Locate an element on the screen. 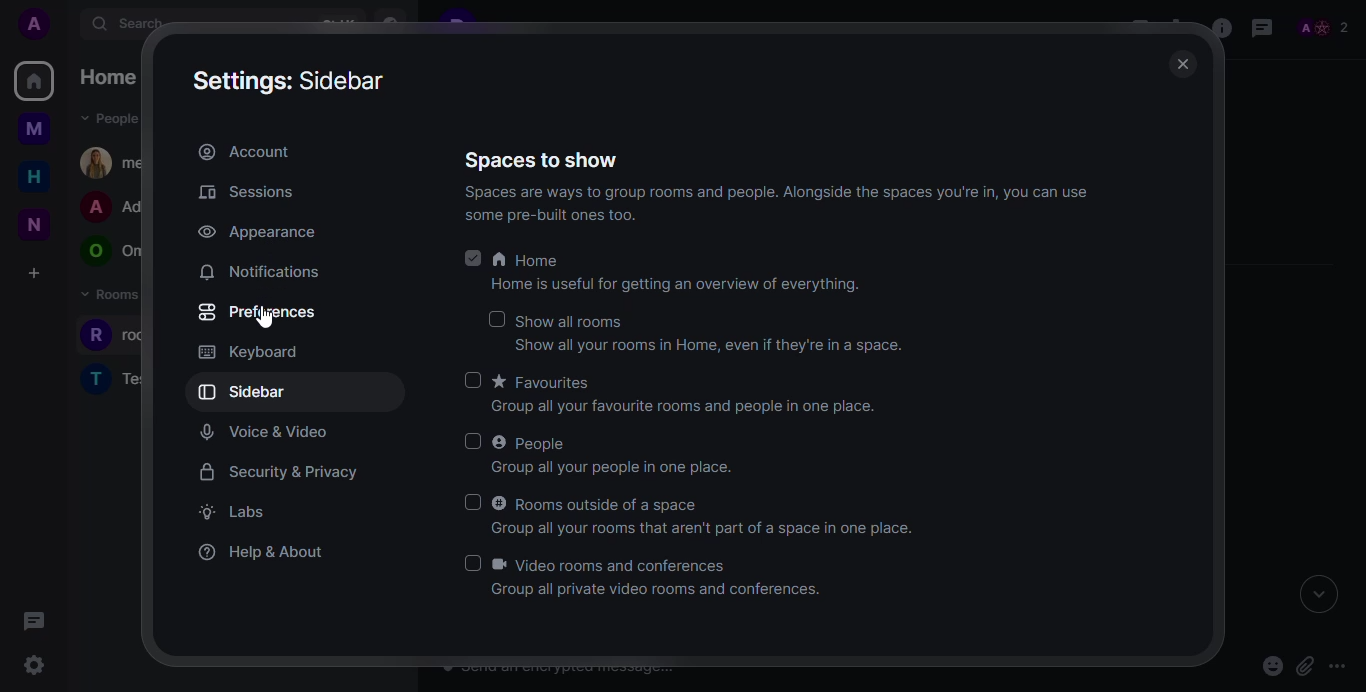  close is located at coordinates (1180, 64).